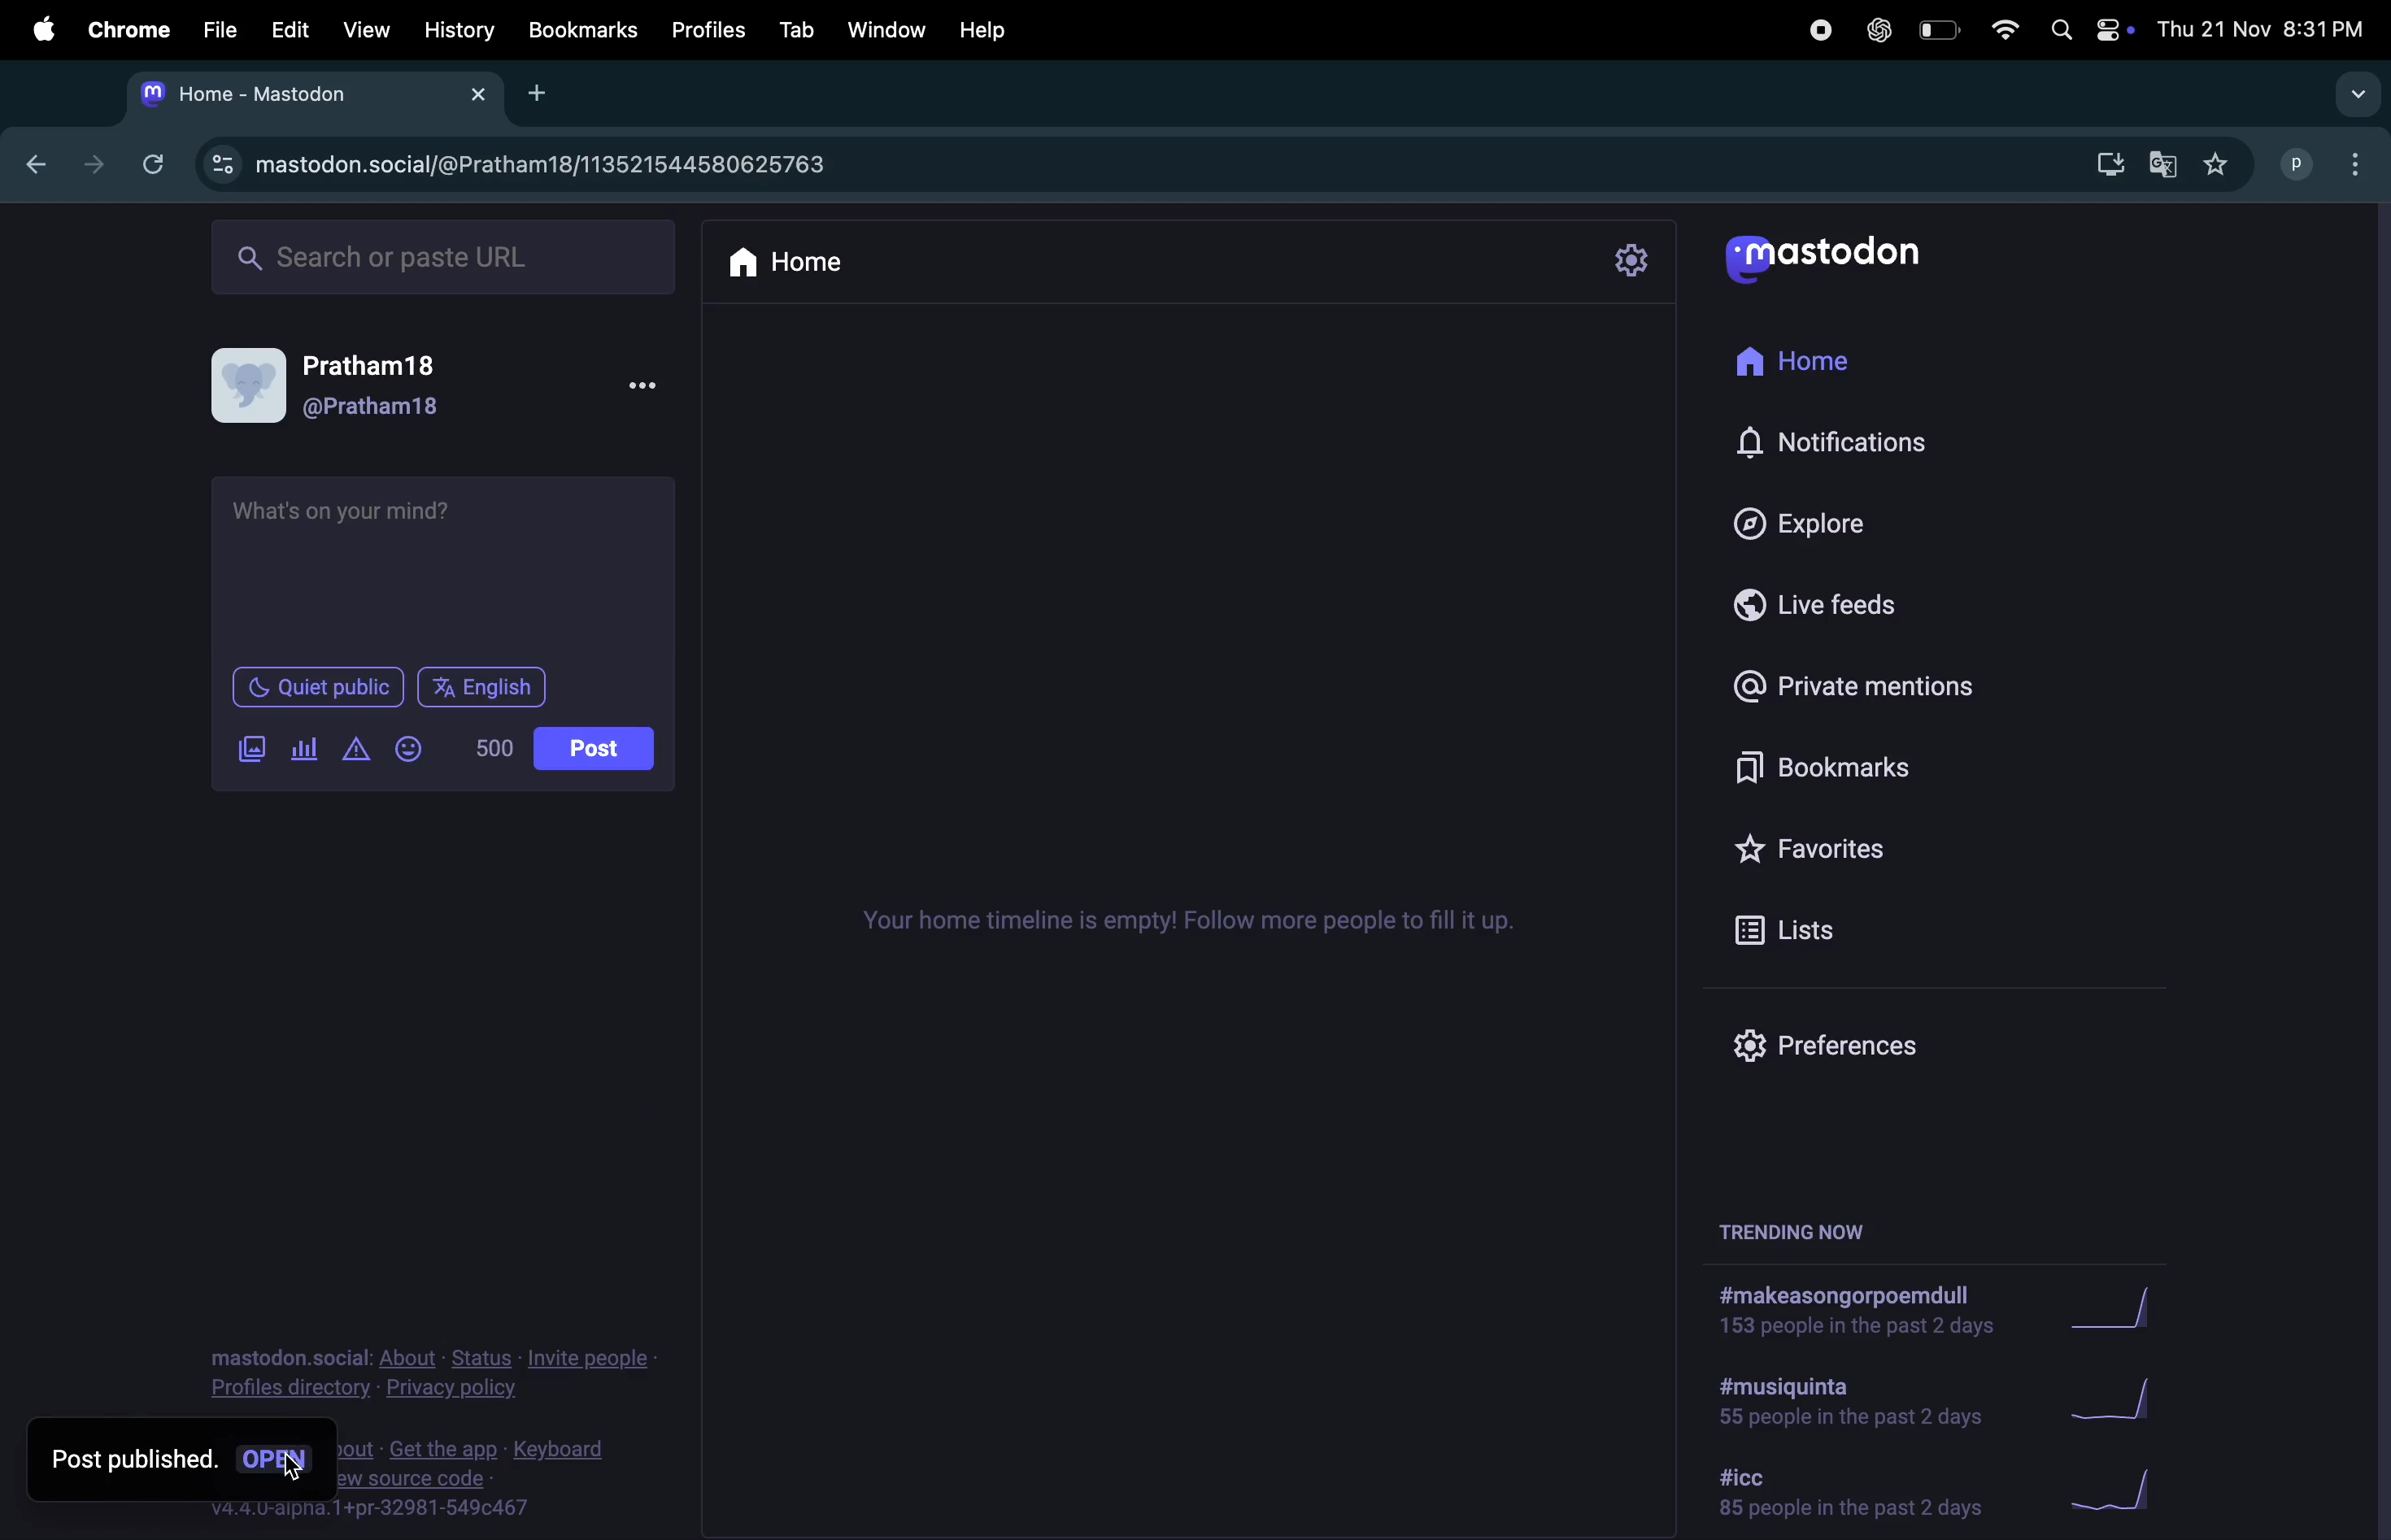 The image size is (2391, 1540). Describe the element at coordinates (1836, 937) in the screenshot. I see `list` at that location.